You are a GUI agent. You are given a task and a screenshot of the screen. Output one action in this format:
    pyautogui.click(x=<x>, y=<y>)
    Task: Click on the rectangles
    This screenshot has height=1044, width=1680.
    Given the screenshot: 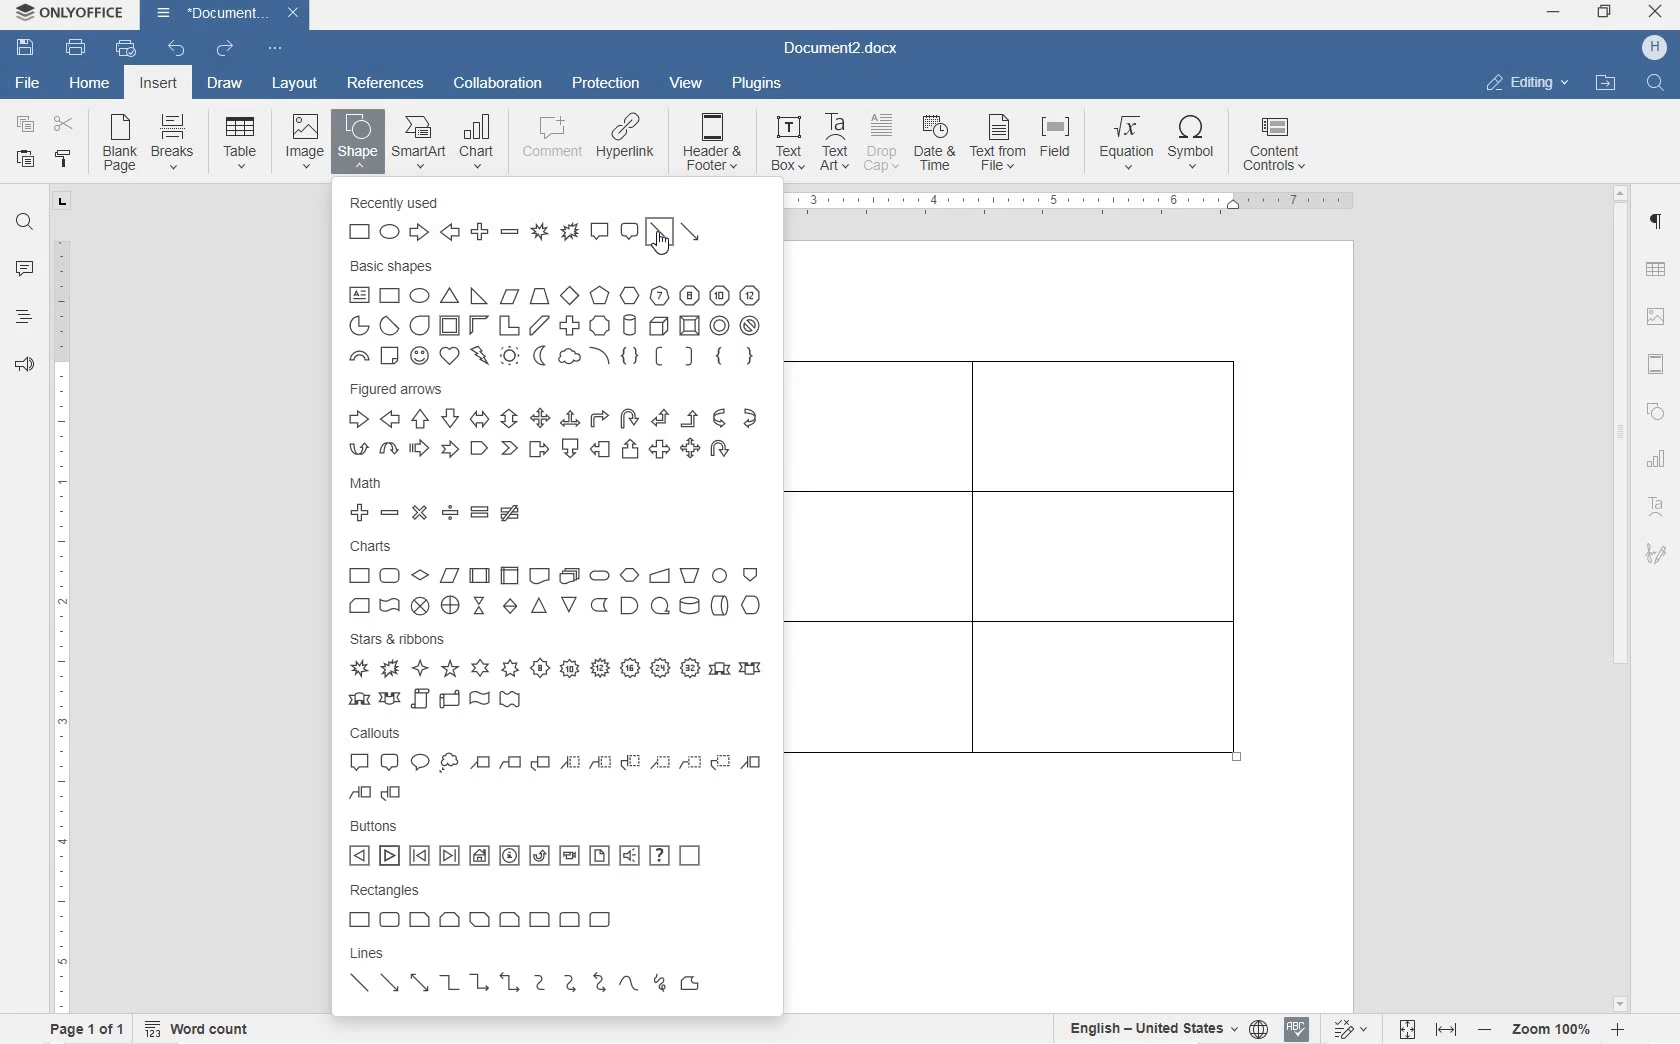 What is the action you would take?
    pyautogui.click(x=535, y=905)
    